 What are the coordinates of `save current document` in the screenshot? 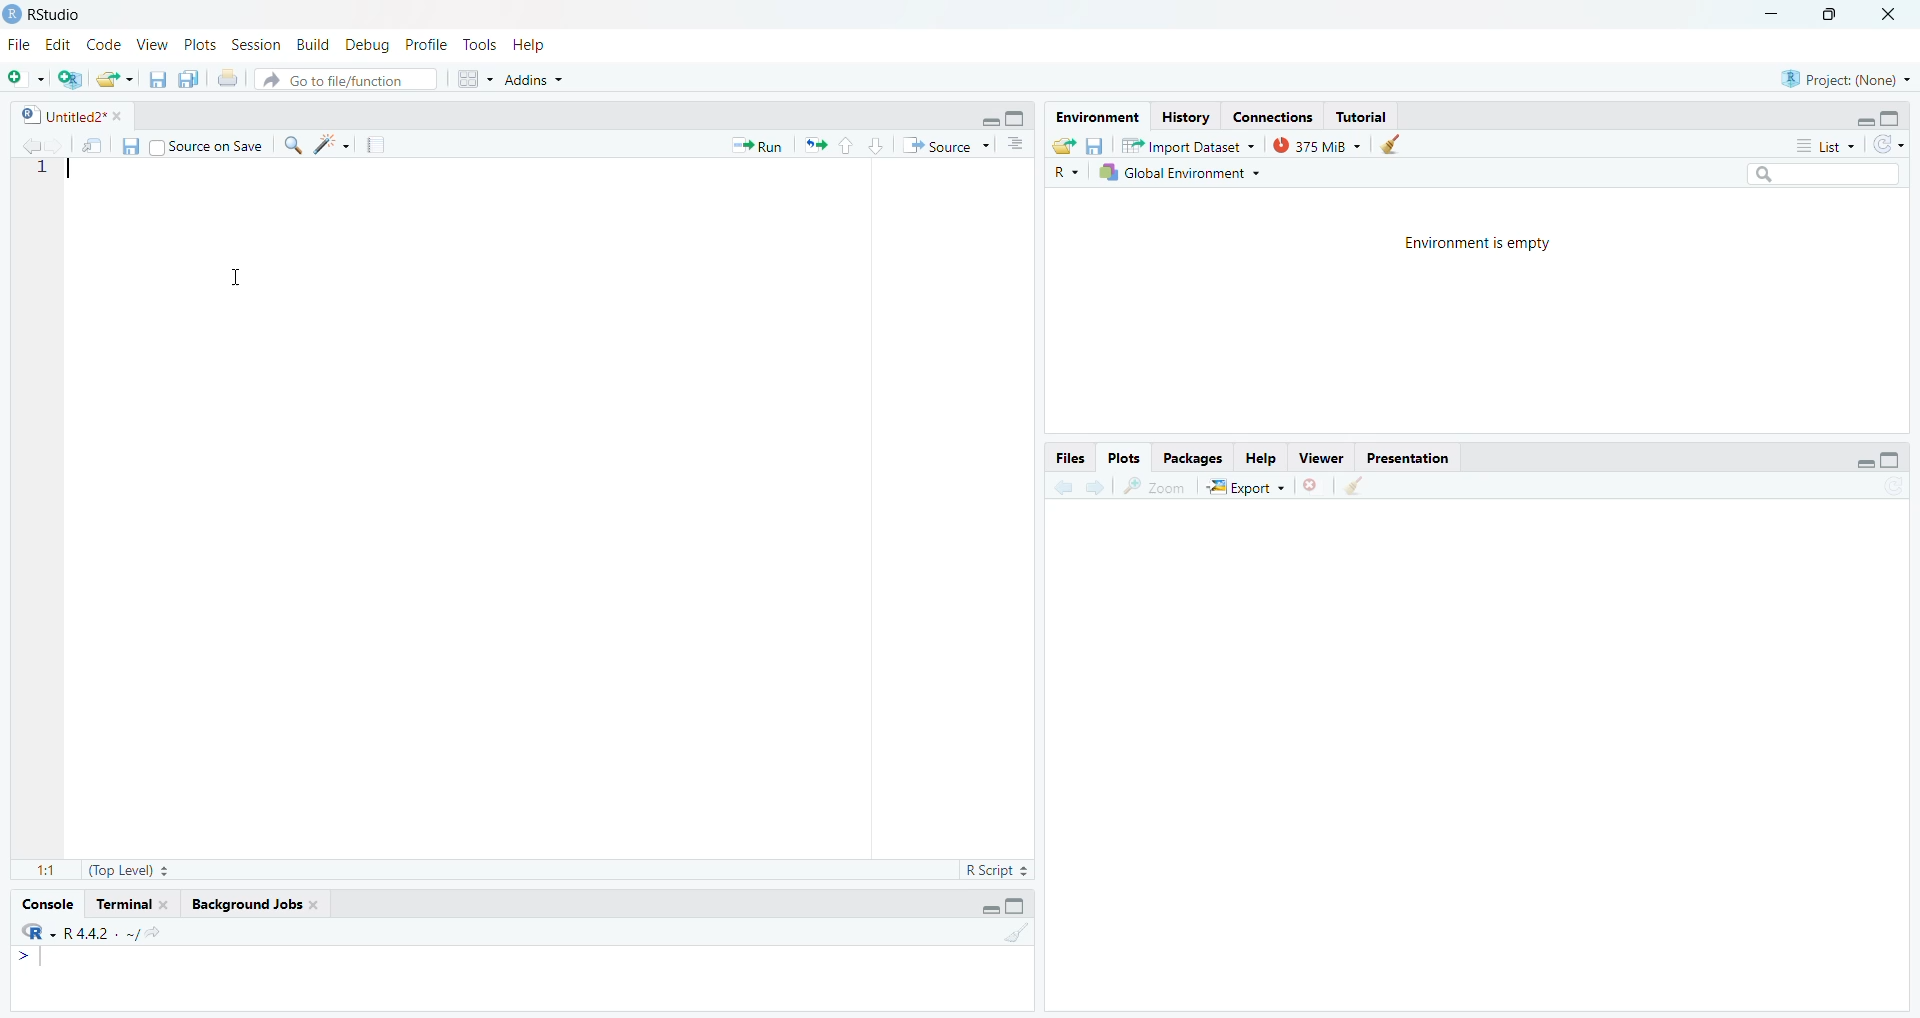 It's located at (157, 79).